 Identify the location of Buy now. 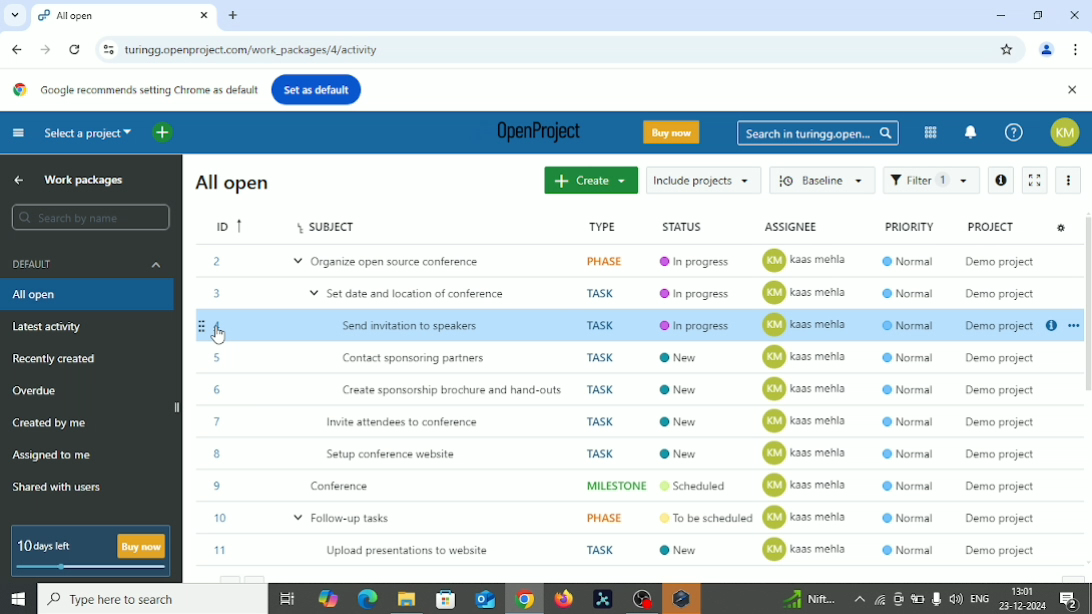
(675, 132).